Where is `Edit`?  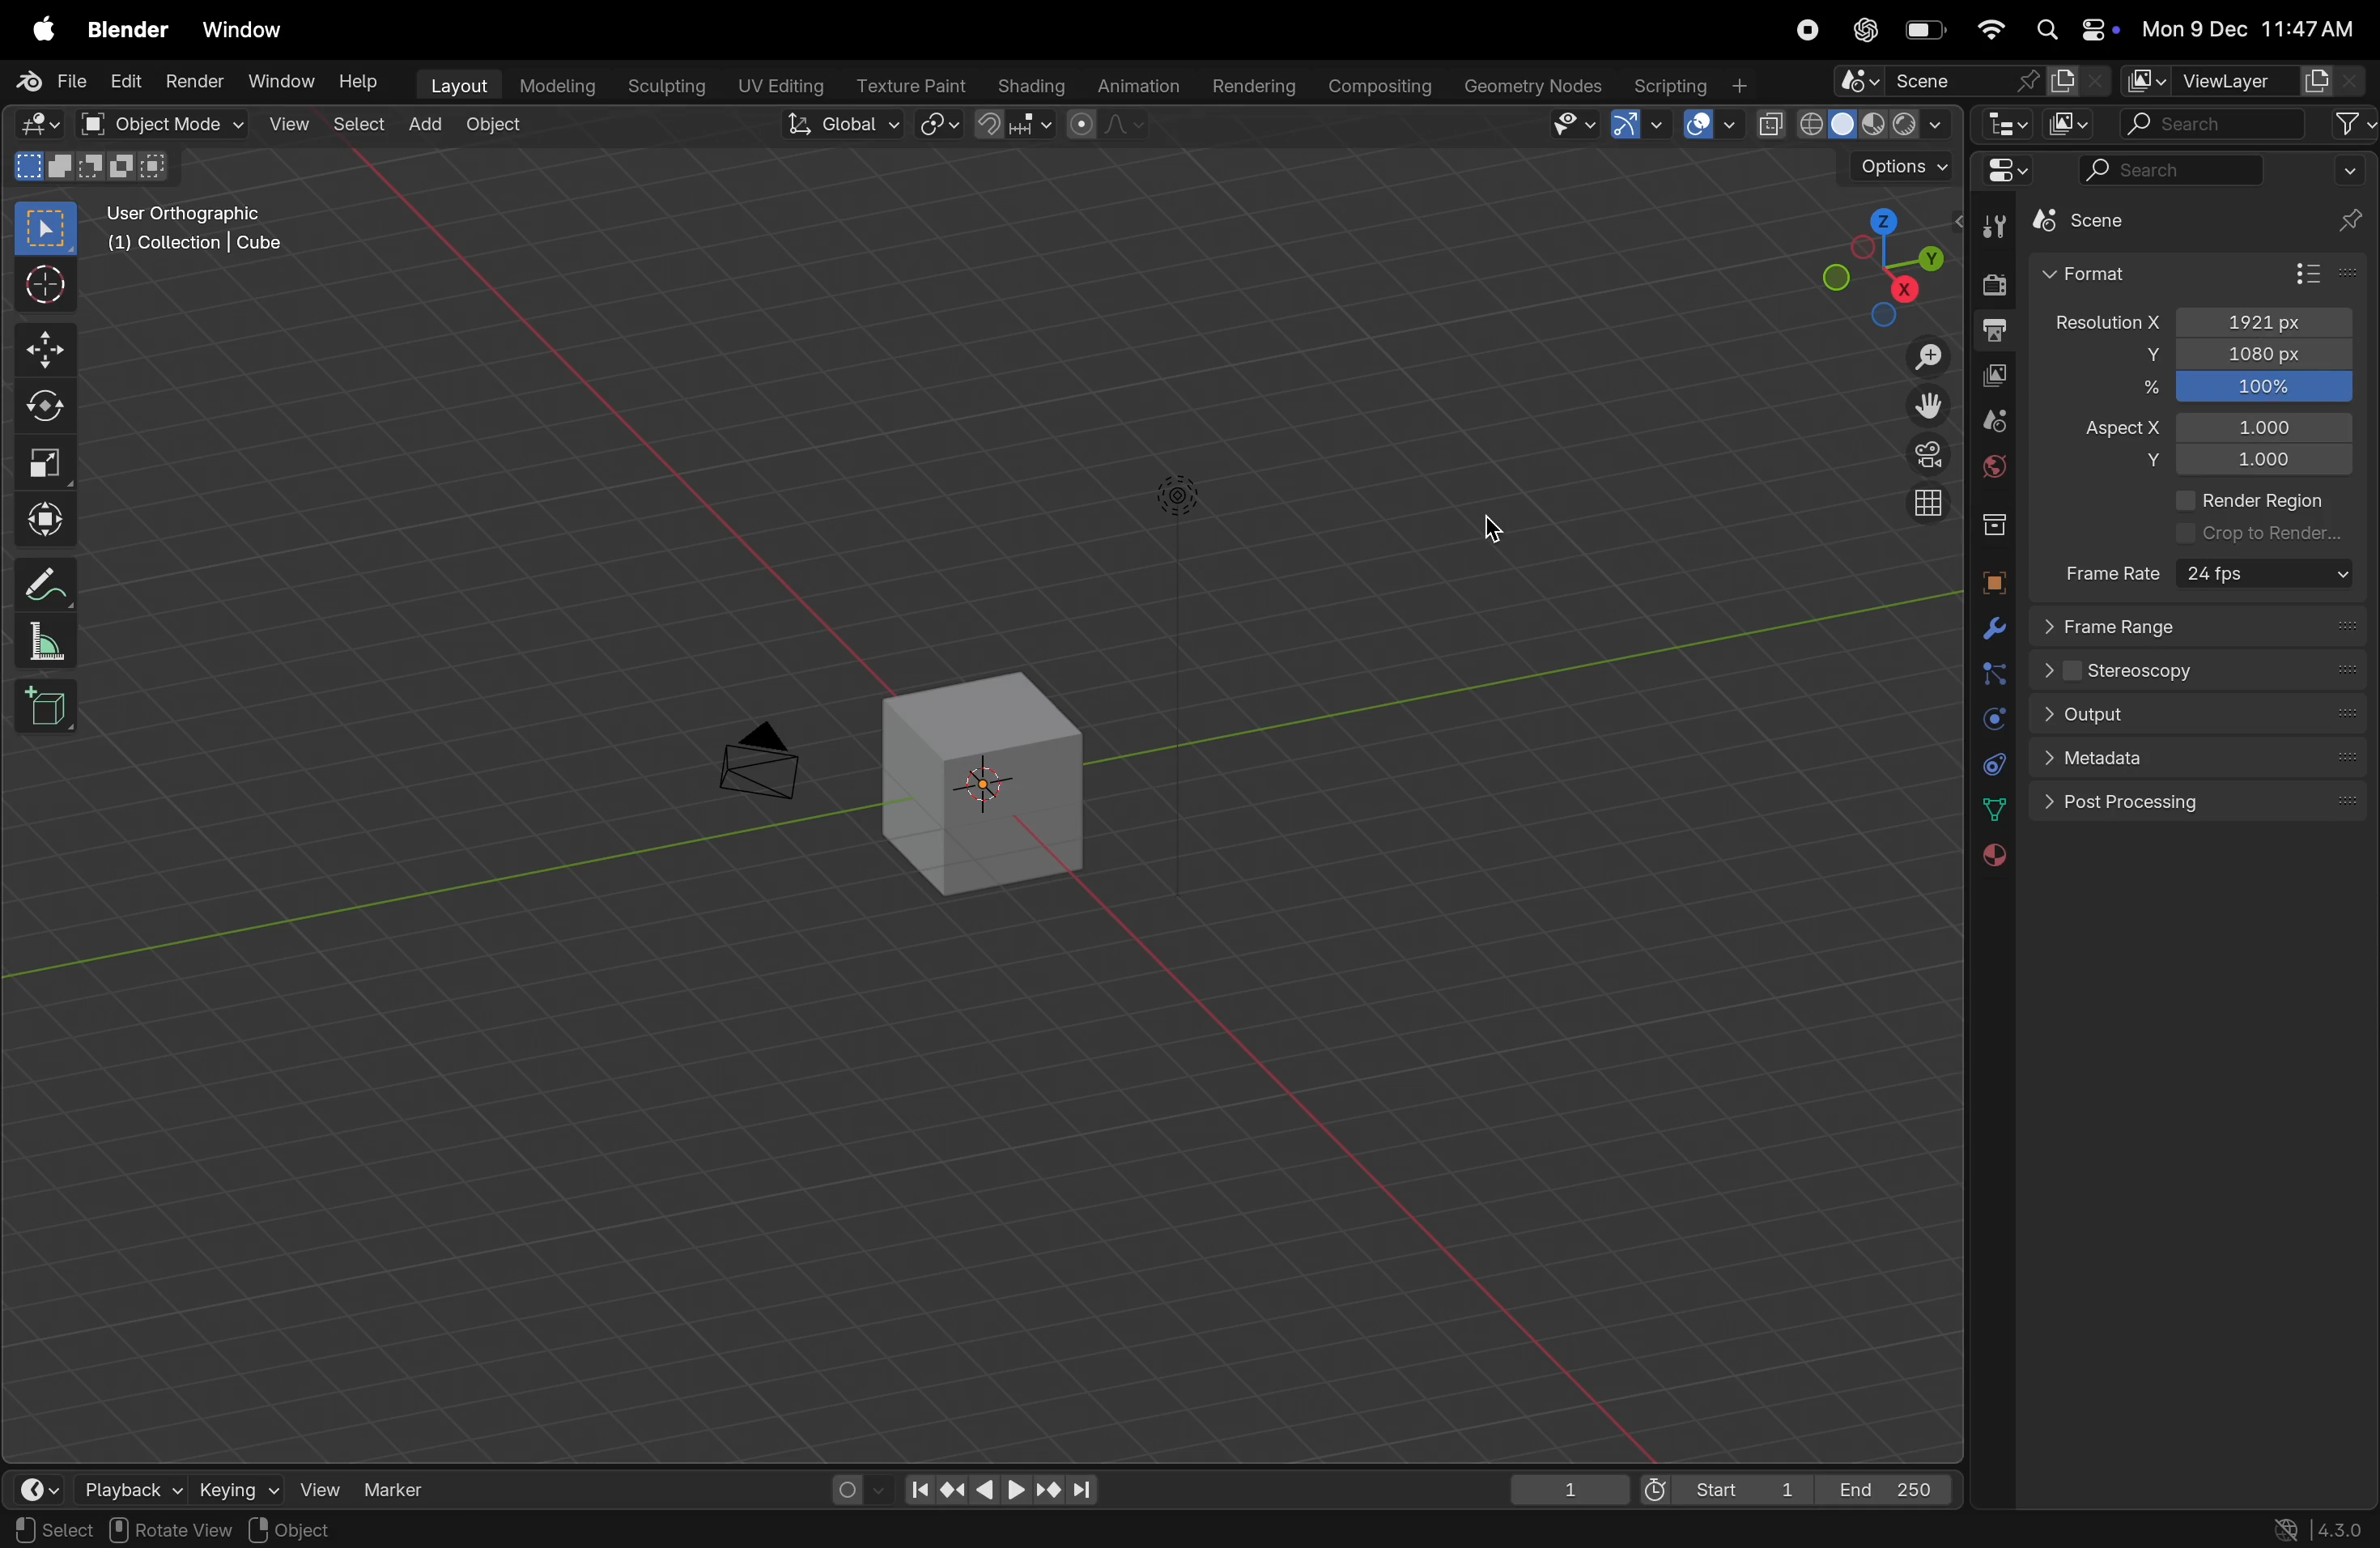
Edit is located at coordinates (128, 79).